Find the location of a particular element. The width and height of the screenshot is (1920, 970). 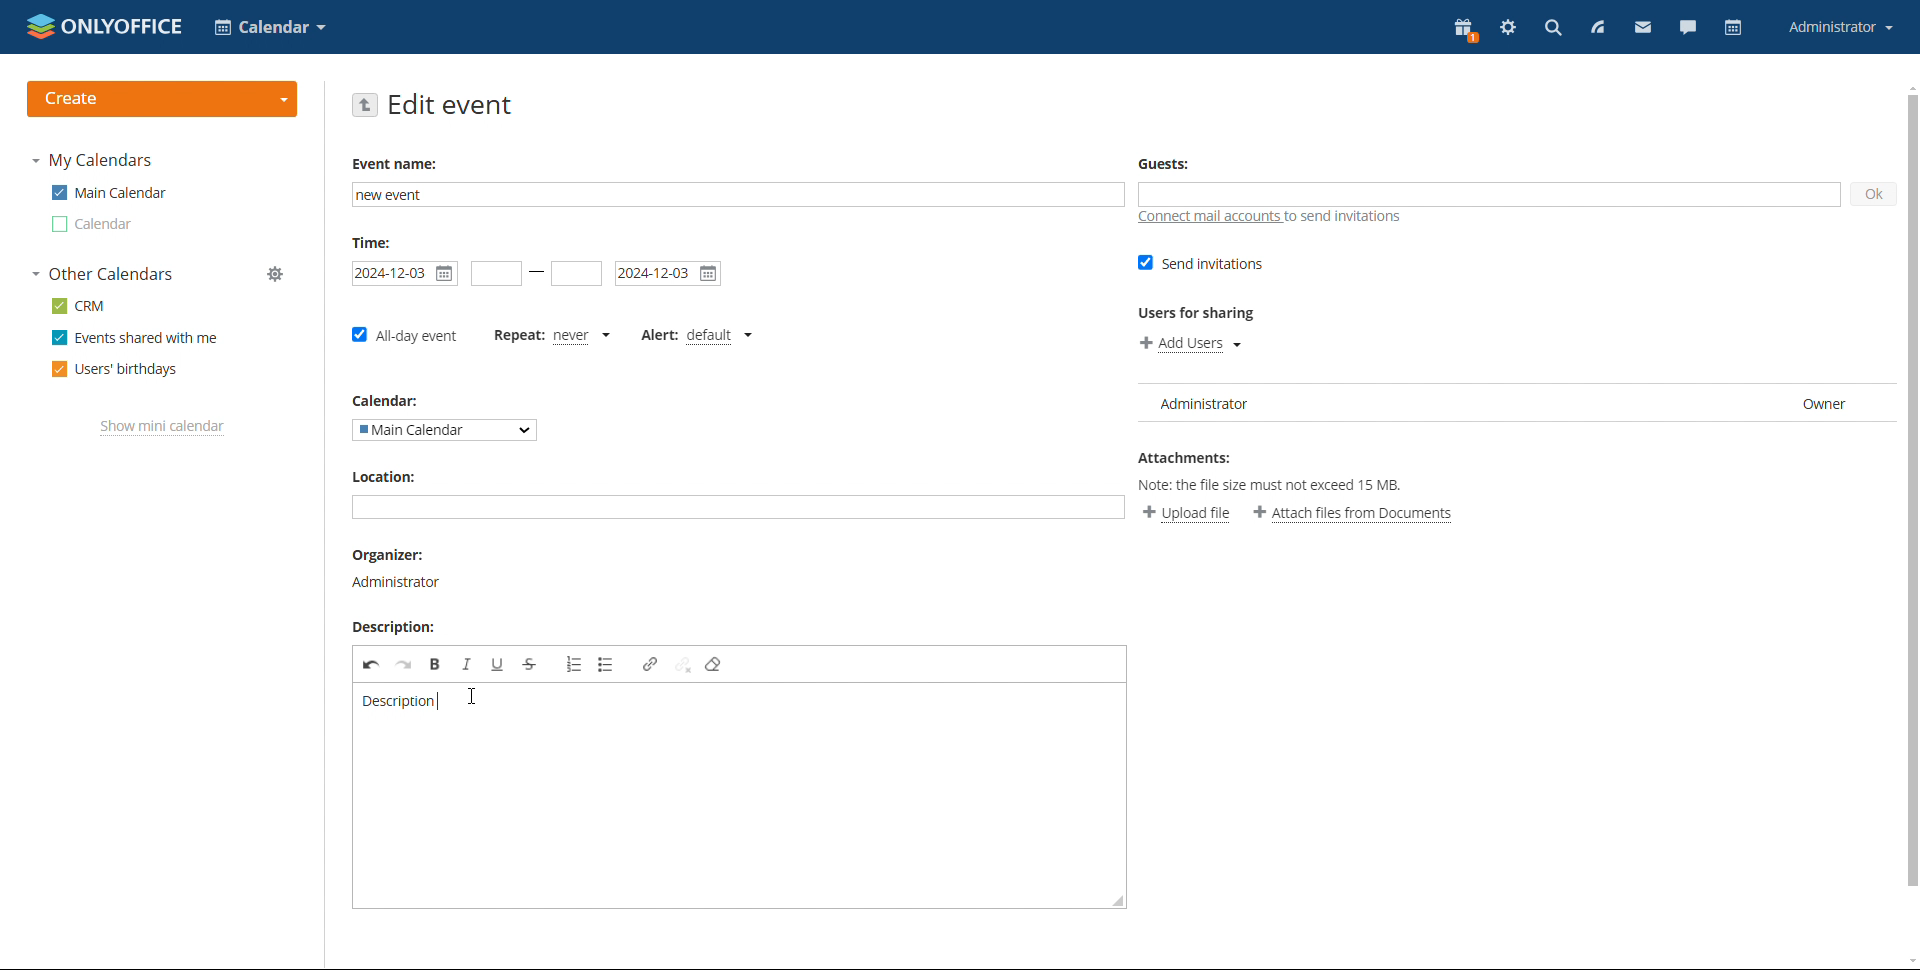

set alert is located at coordinates (657, 335).